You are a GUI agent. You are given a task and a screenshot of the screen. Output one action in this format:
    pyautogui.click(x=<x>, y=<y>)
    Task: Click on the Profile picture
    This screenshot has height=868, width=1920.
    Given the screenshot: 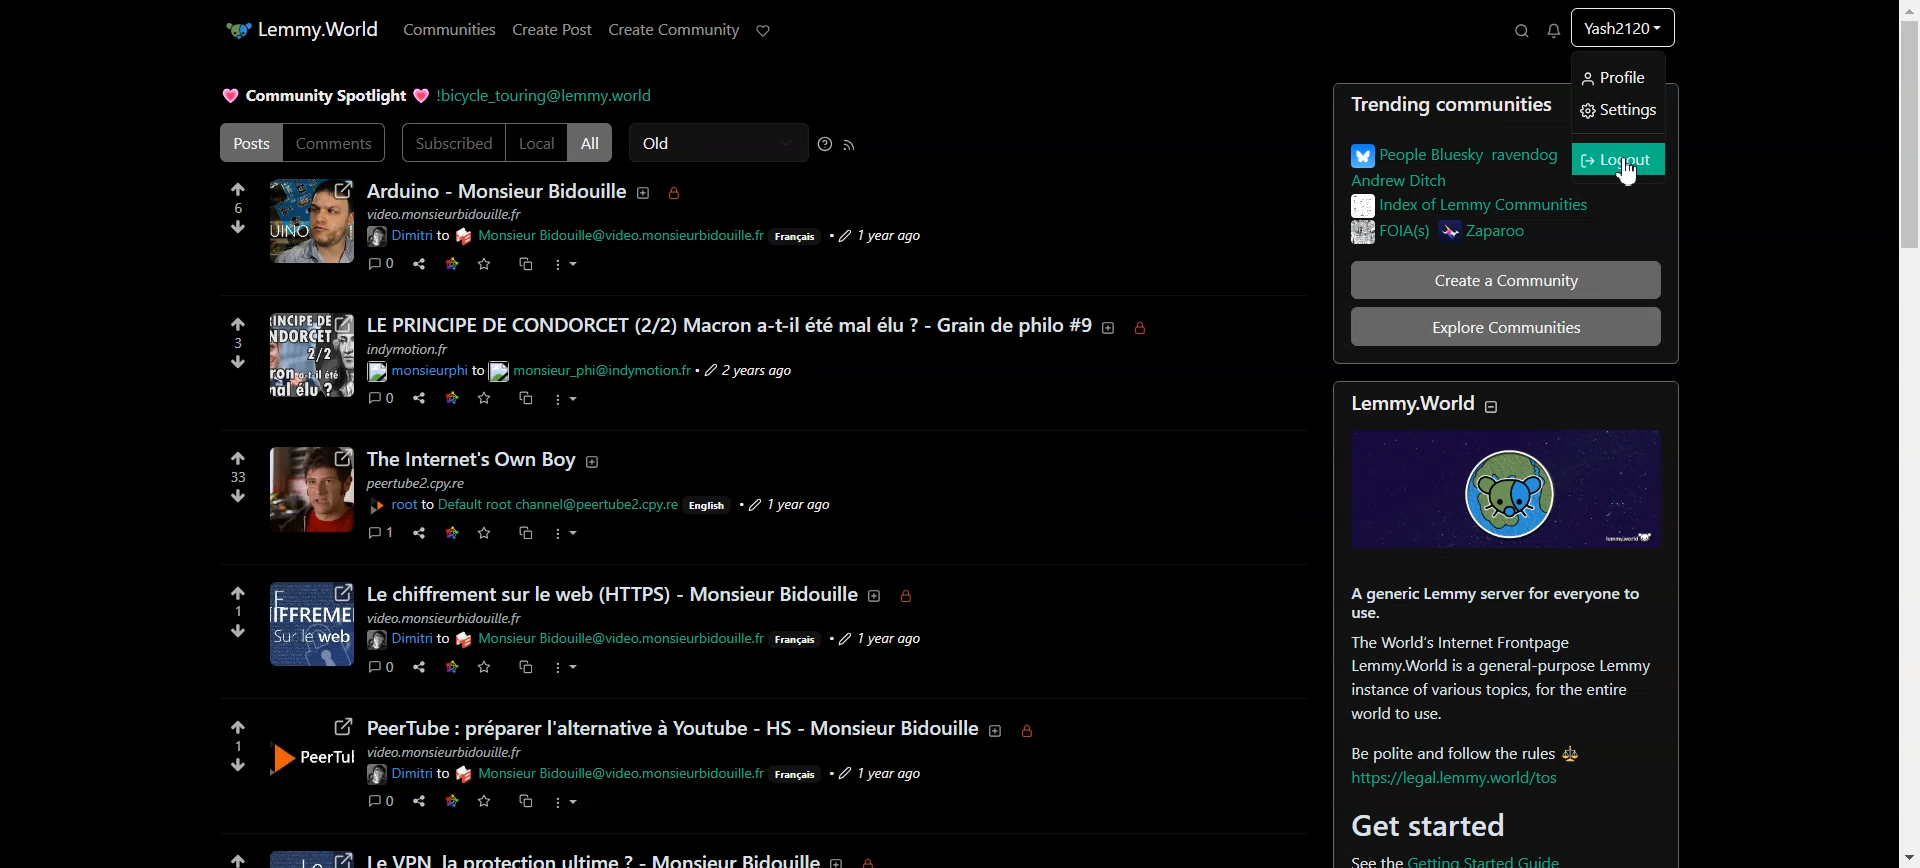 What is the action you would take?
    pyautogui.click(x=471, y=460)
    